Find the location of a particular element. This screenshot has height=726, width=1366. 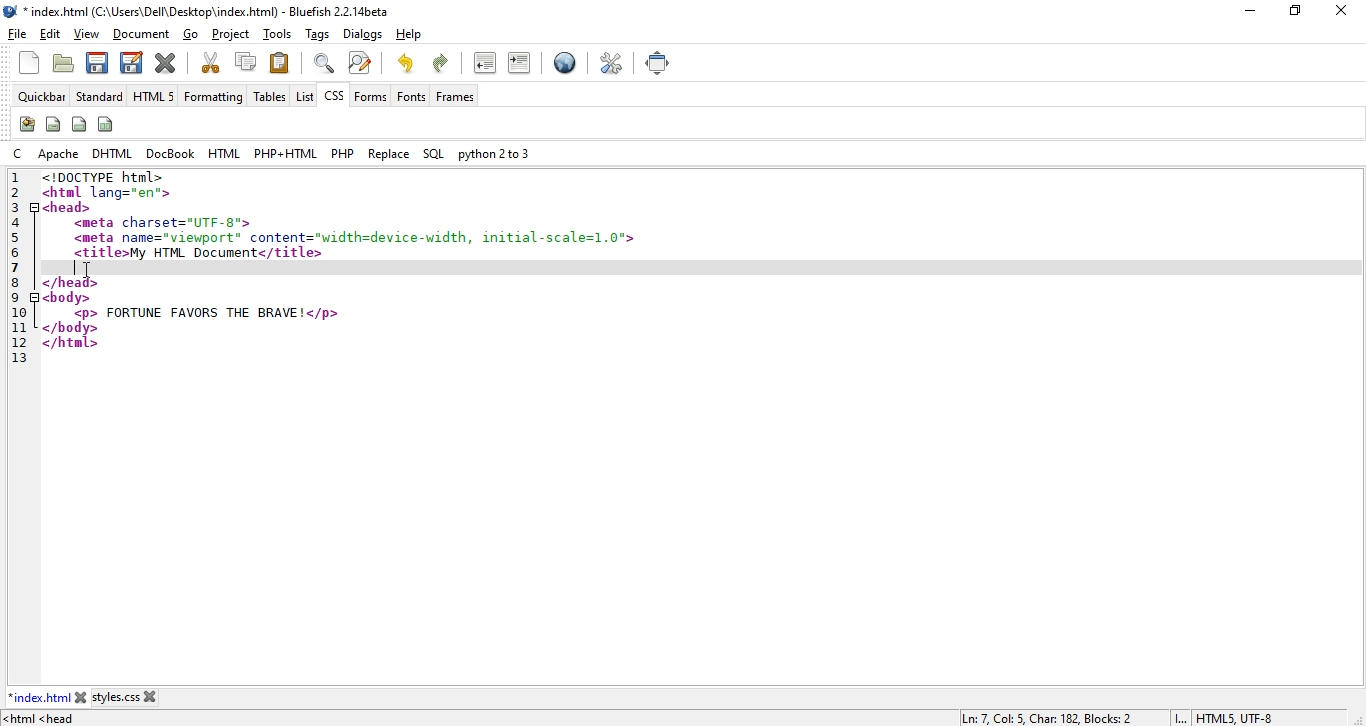

<html lang="en"> is located at coordinates (106, 193).